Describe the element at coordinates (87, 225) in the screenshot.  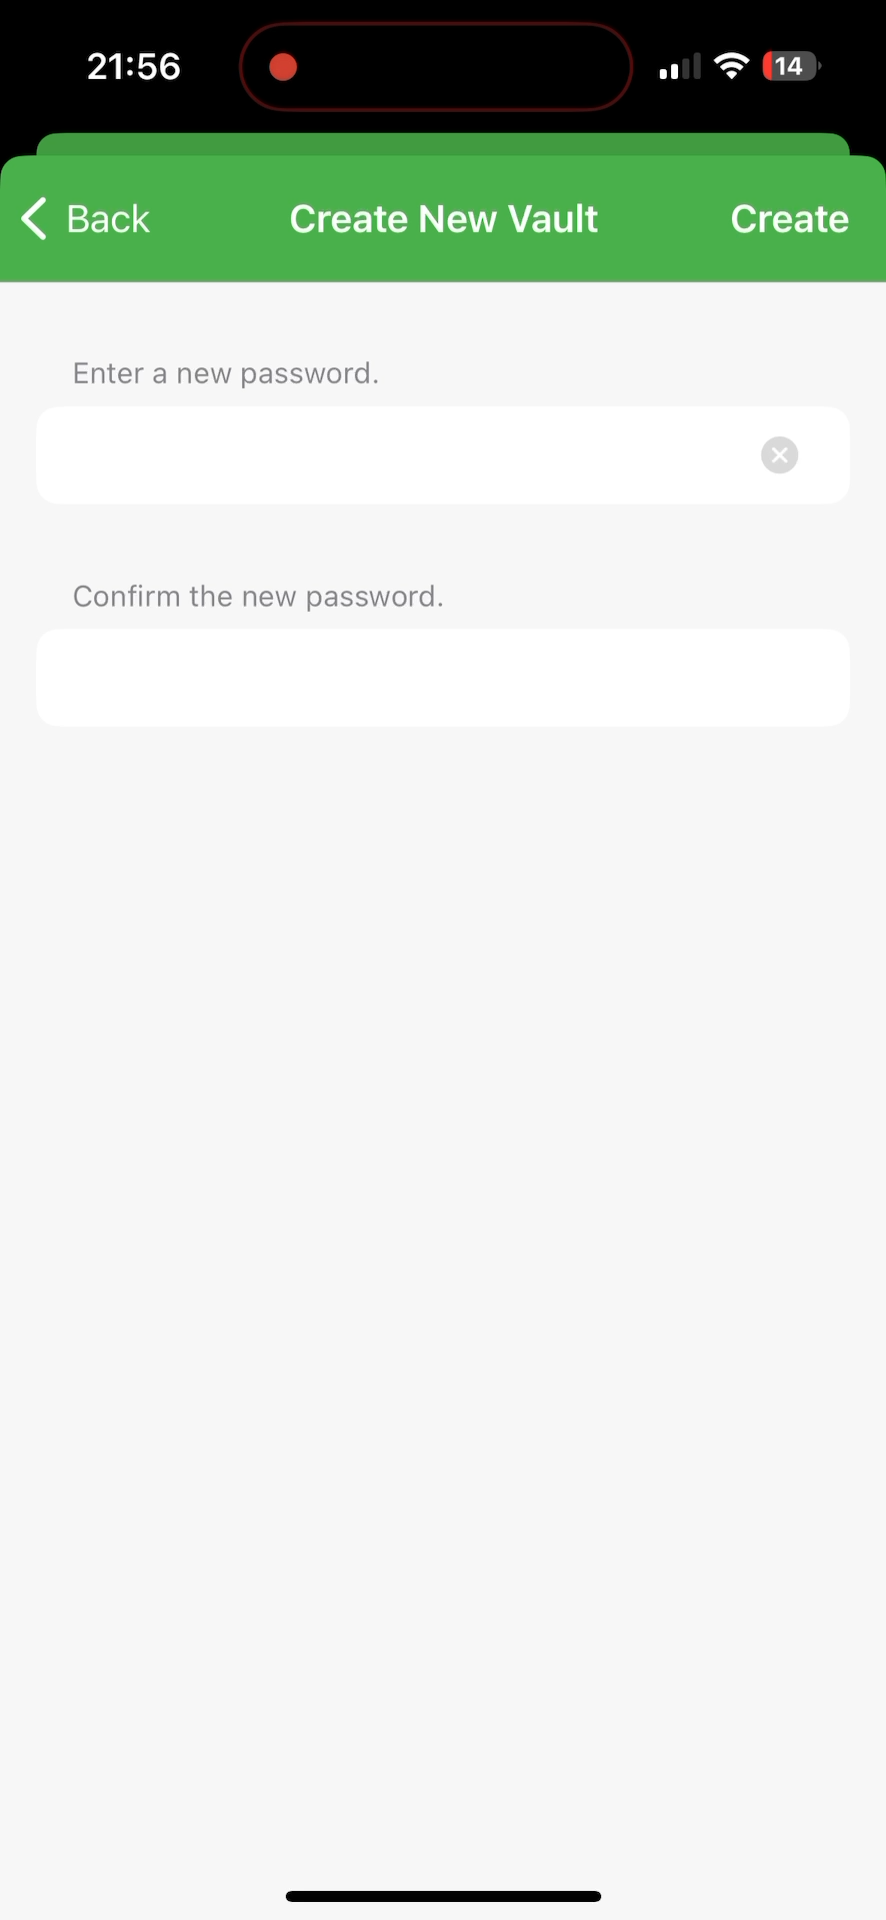
I see `Back` at that location.